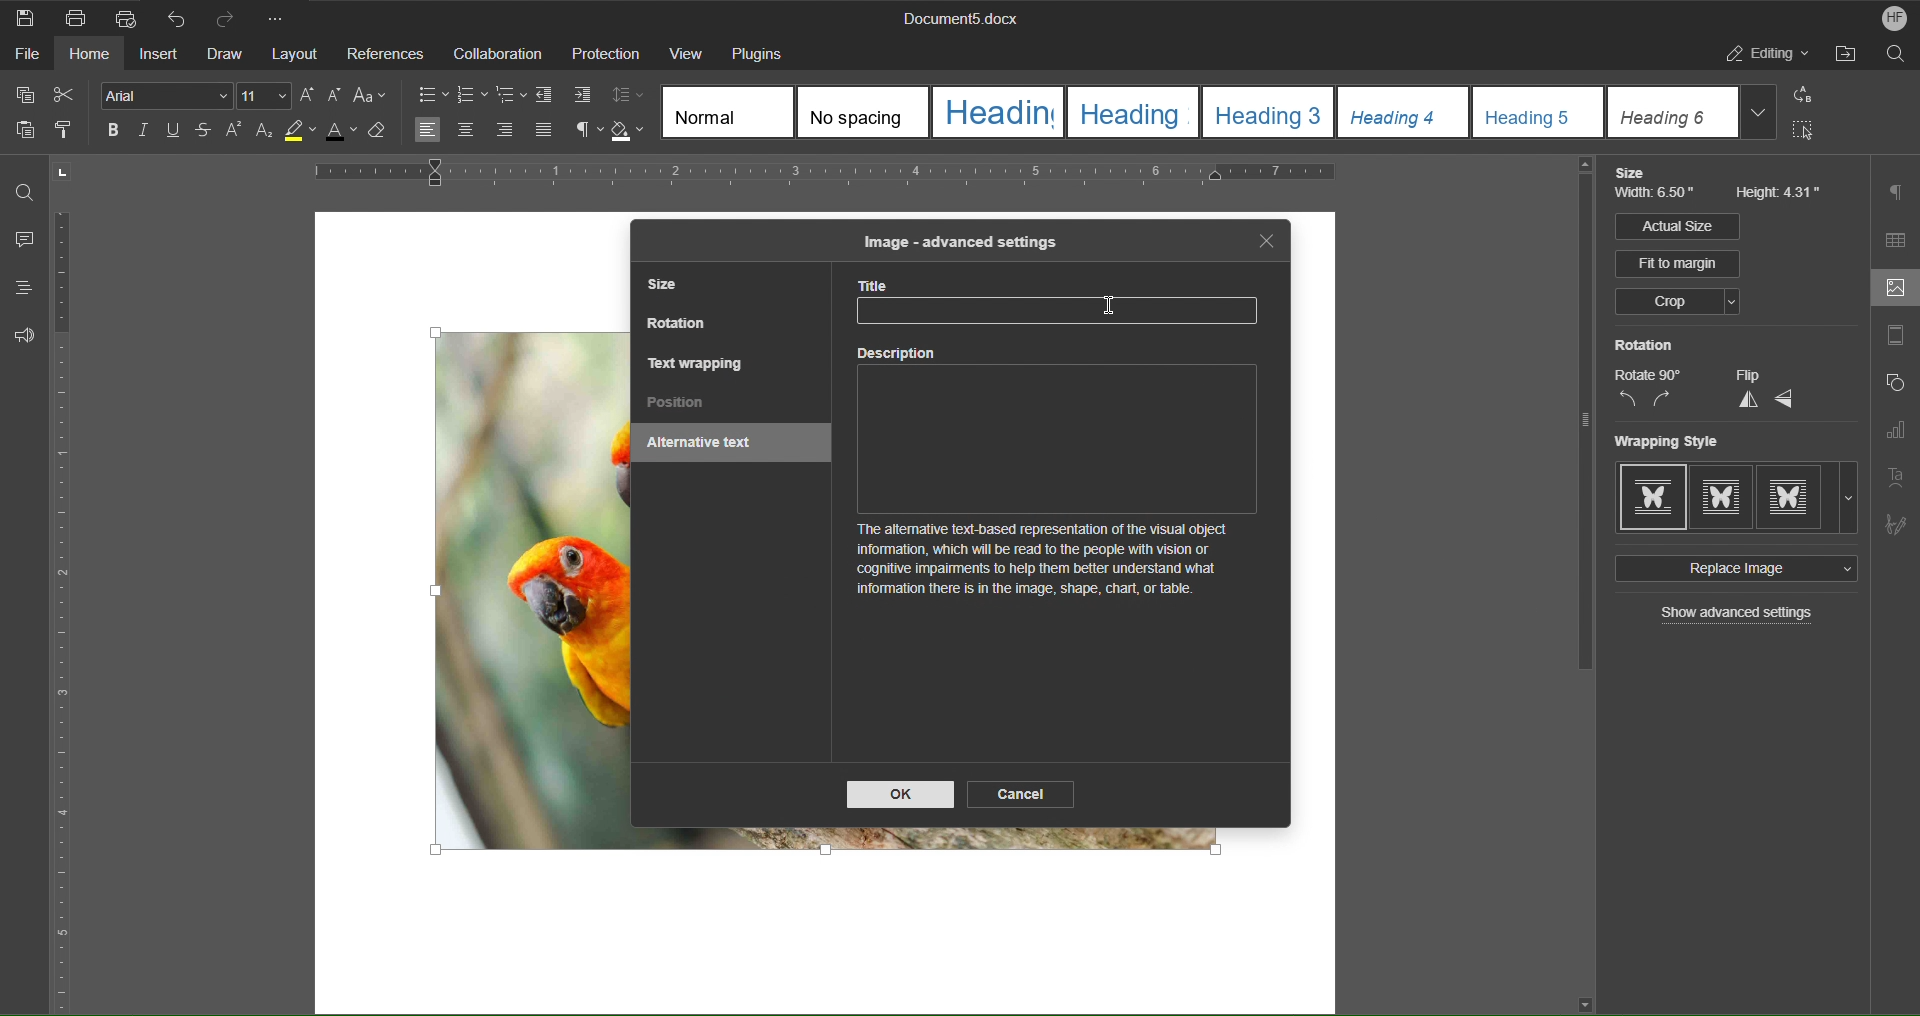 Image resolution: width=1920 pixels, height=1016 pixels. What do you see at coordinates (1896, 520) in the screenshot?
I see `Signature` at bounding box center [1896, 520].